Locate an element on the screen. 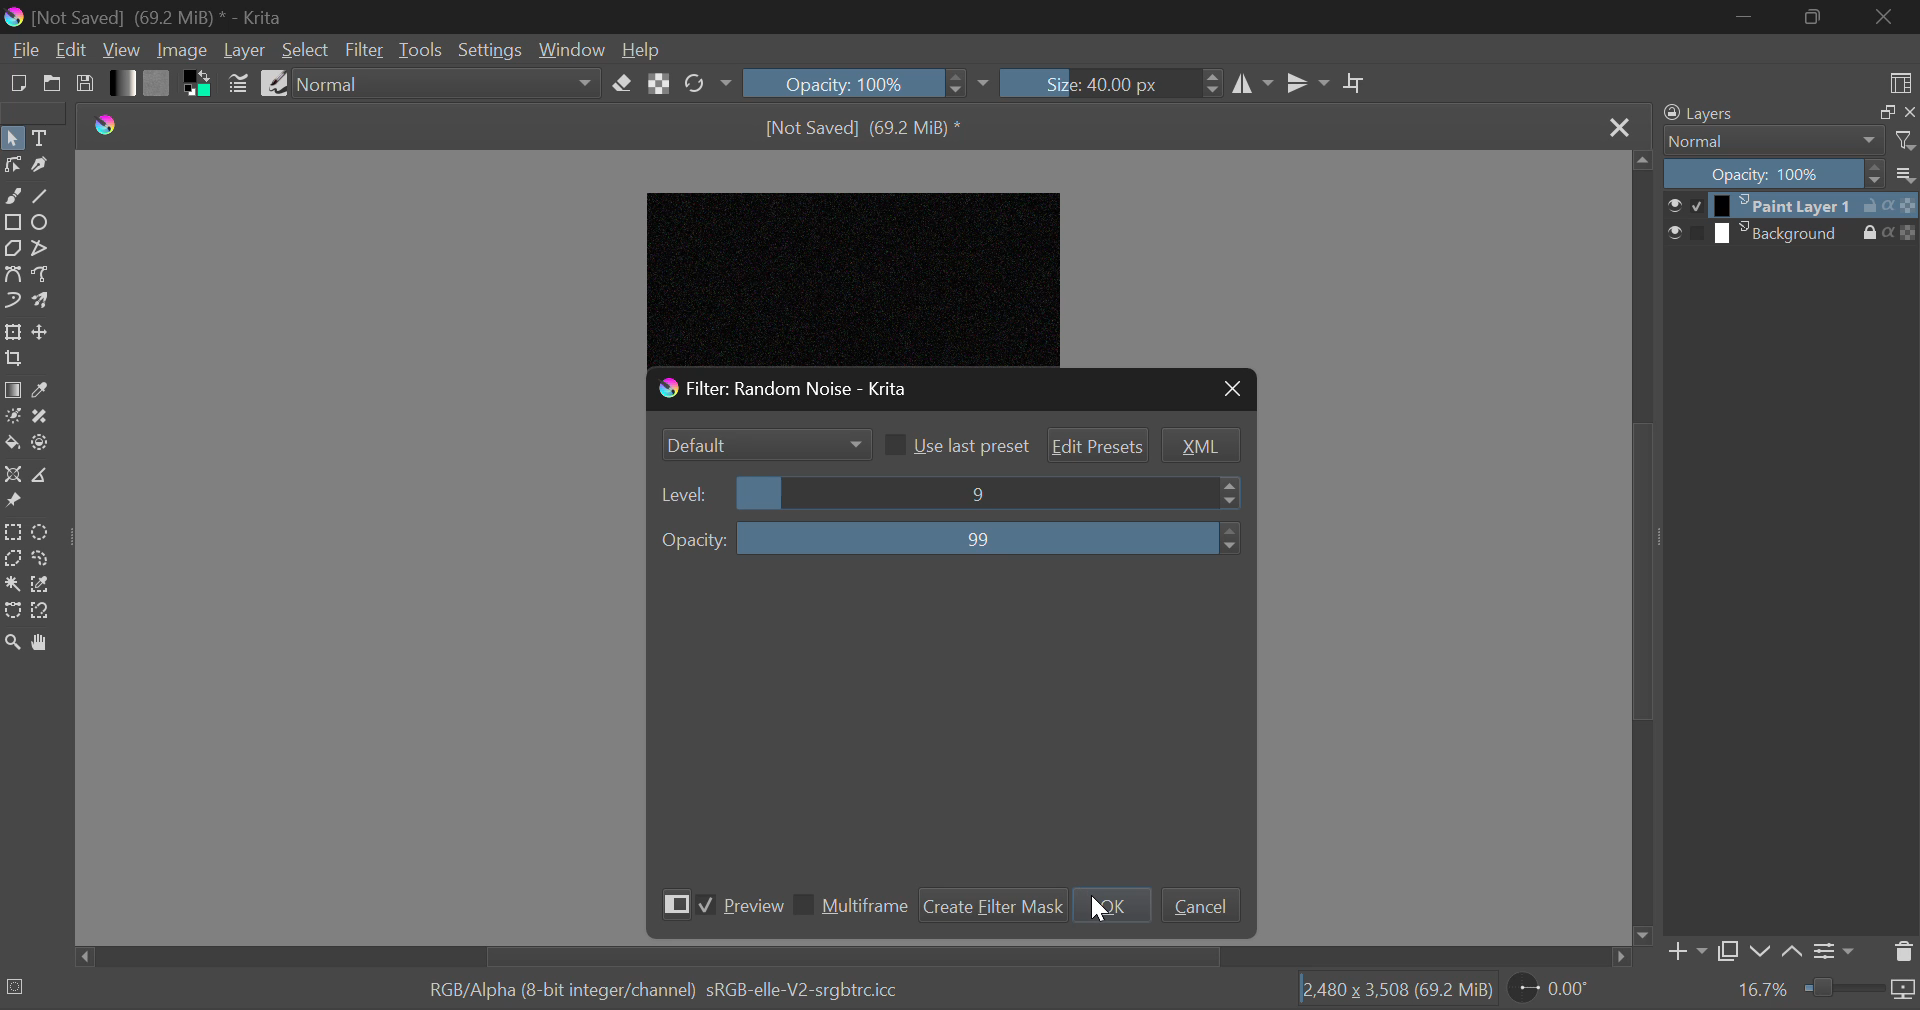  lock is located at coordinates (1857, 233).